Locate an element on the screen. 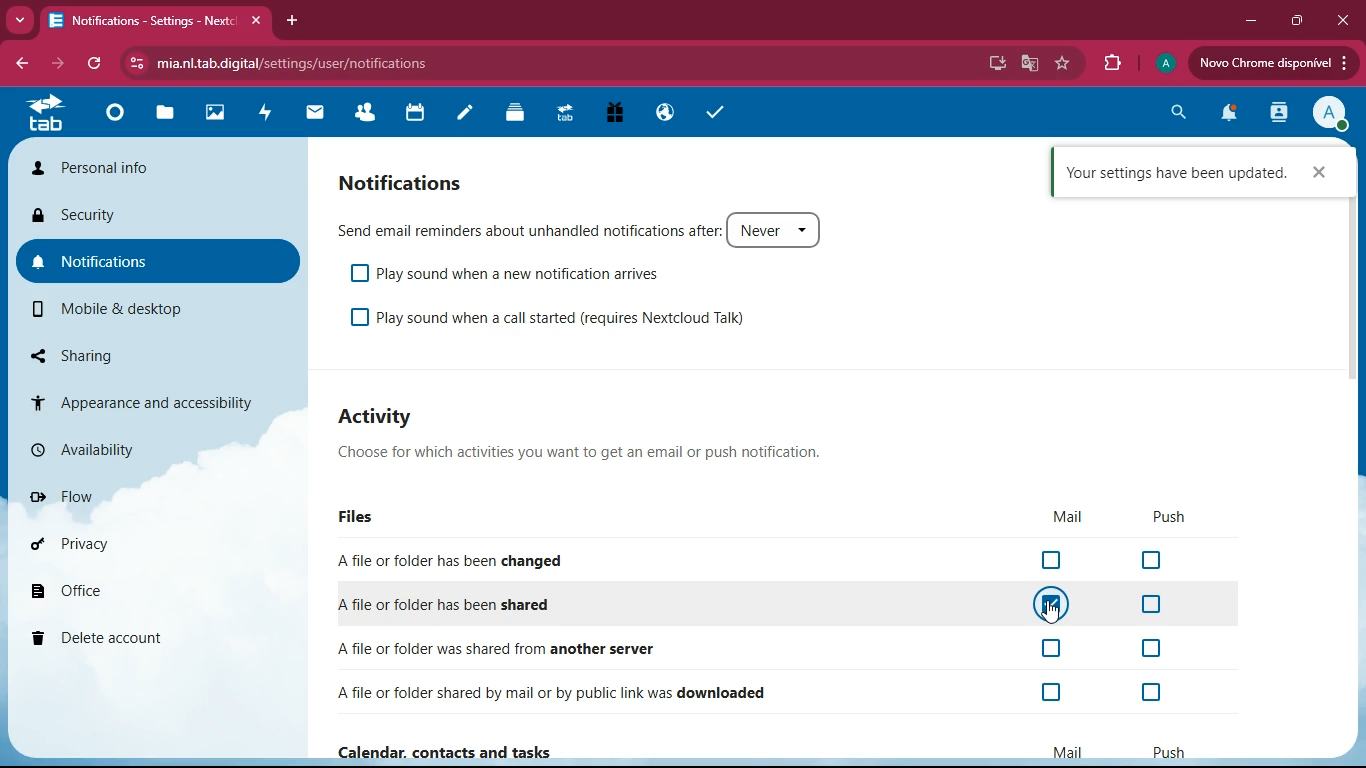 The width and height of the screenshot is (1366, 768). office is located at coordinates (145, 590).